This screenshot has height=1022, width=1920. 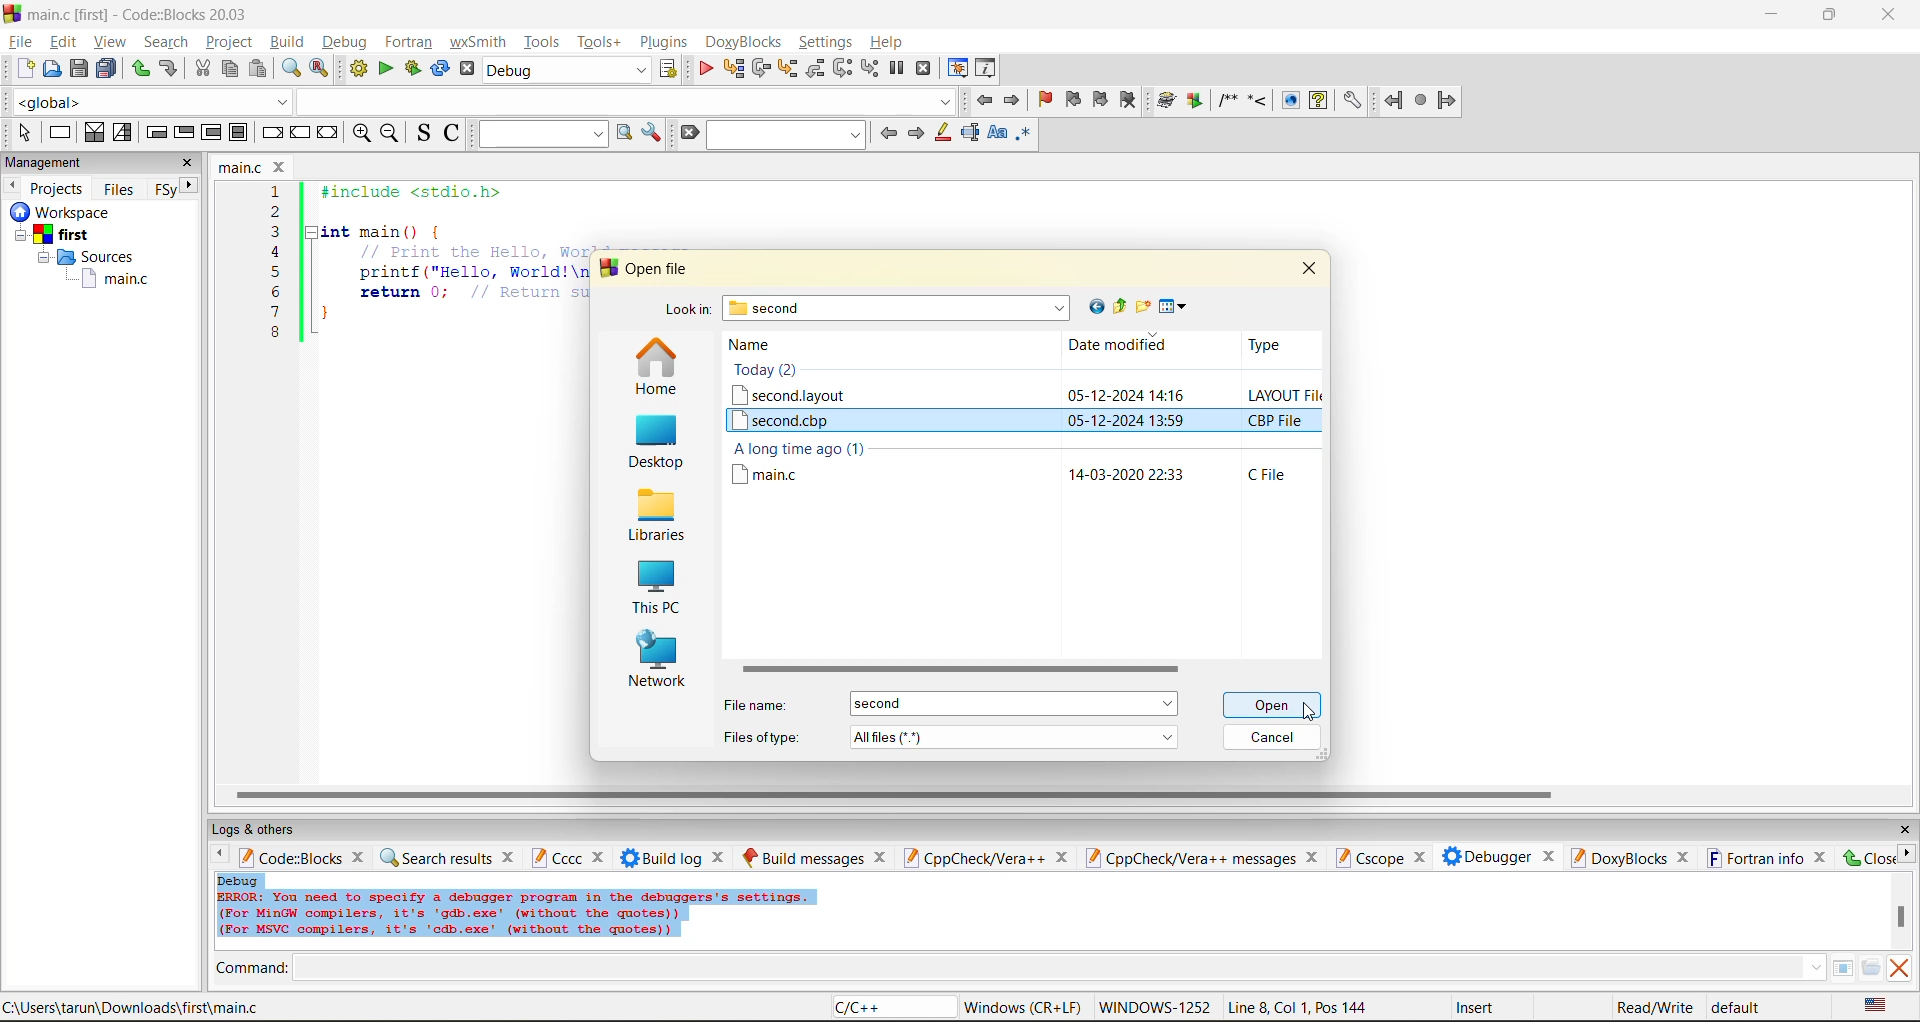 What do you see at coordinates (772, 370) in the screenshot?
I see `Today (2)` at bounding box center [772, 370].